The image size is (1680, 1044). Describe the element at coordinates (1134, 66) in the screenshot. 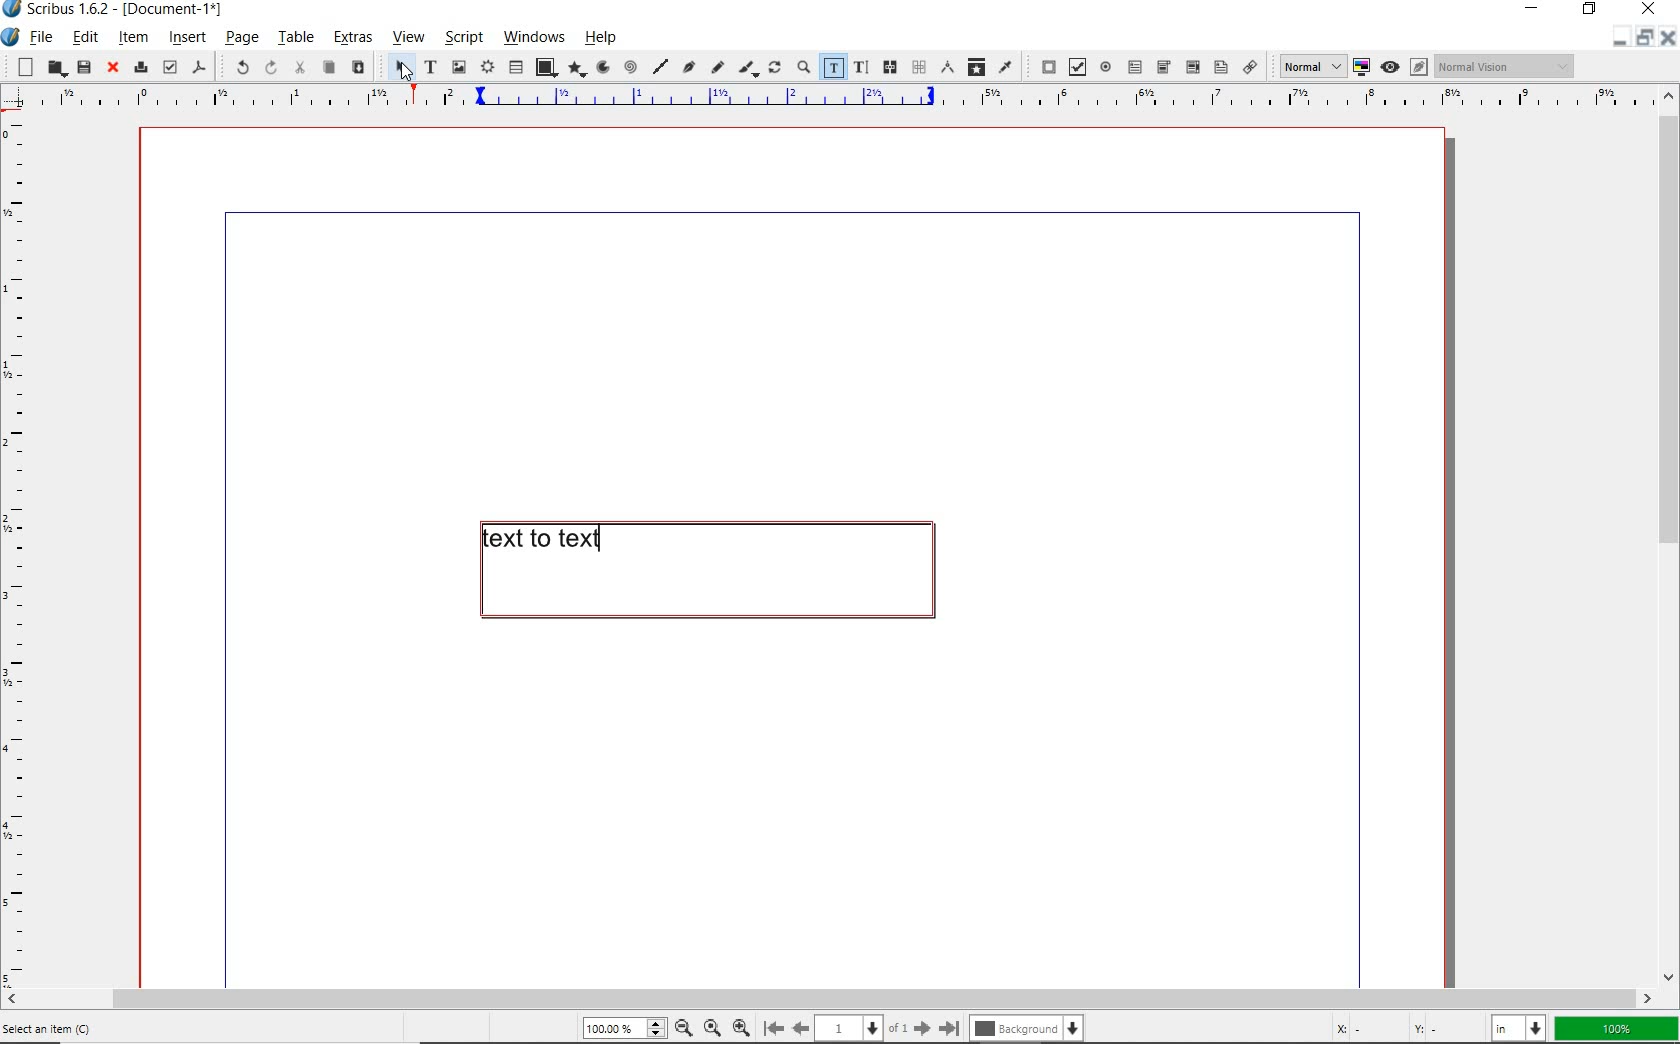

I see `pdf text field` at that location.